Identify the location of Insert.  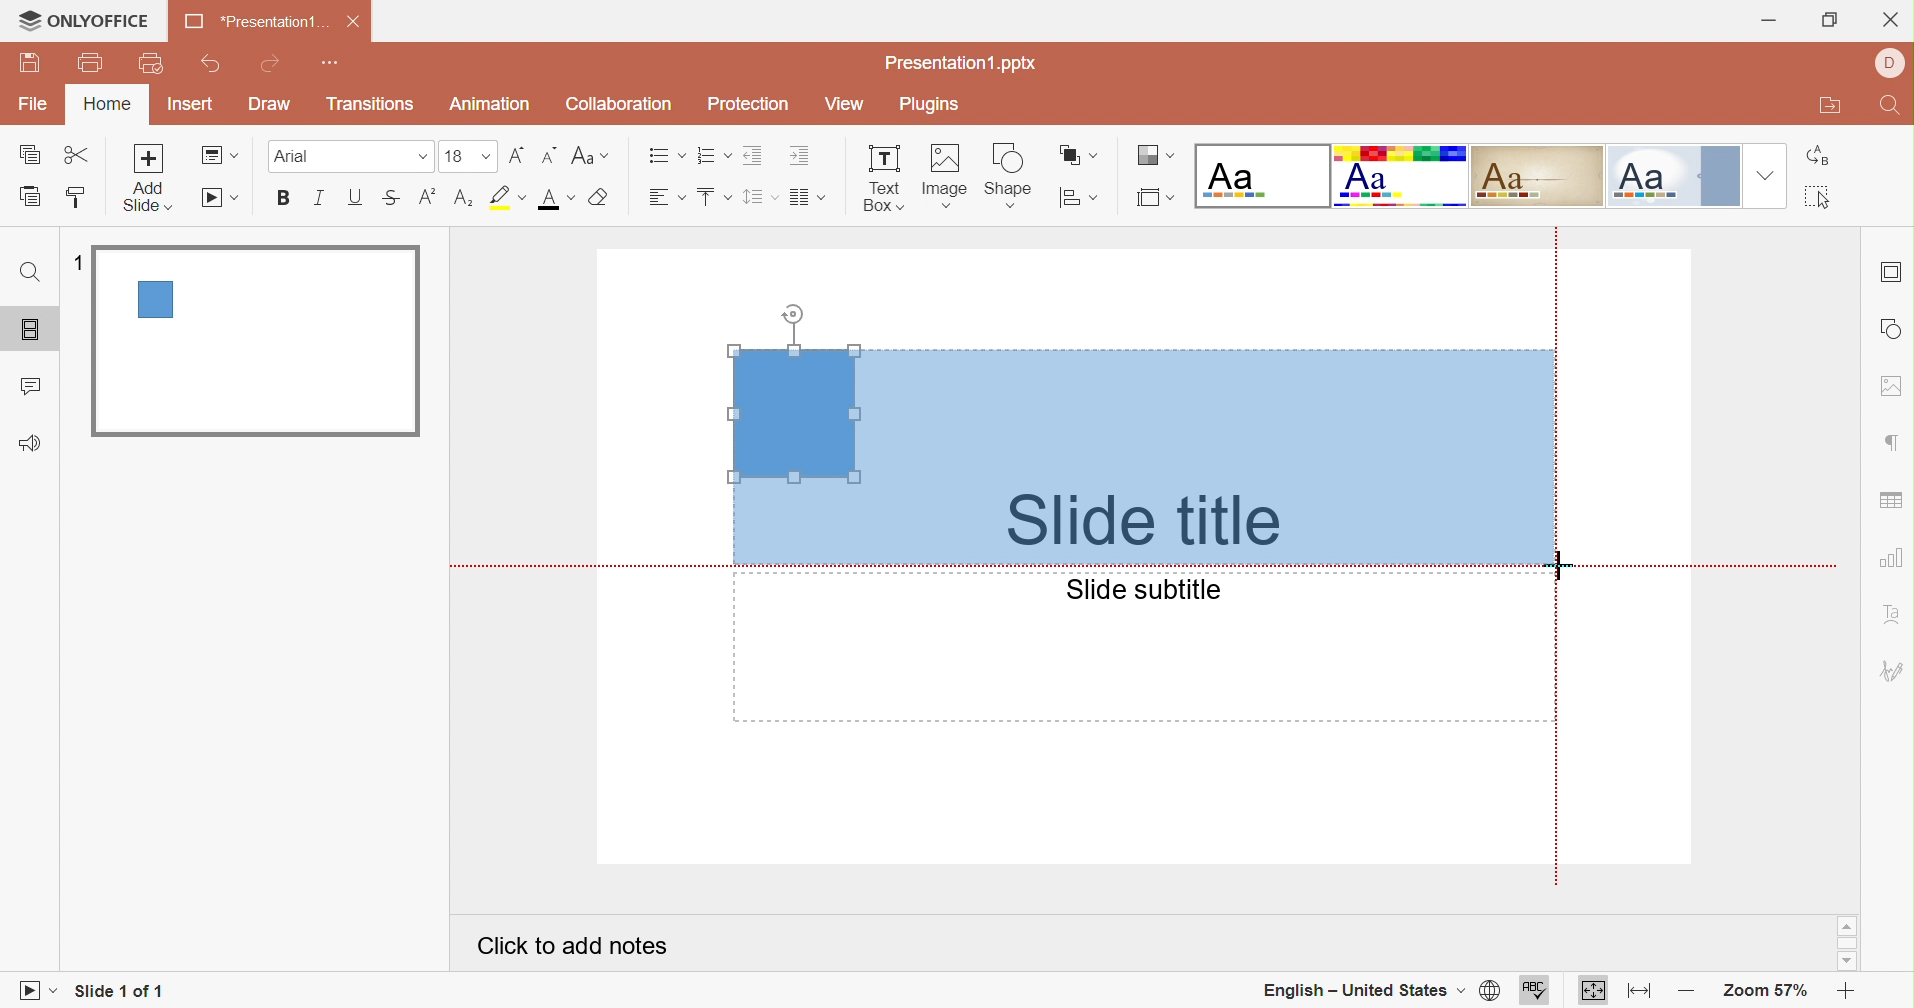
(190, 103).